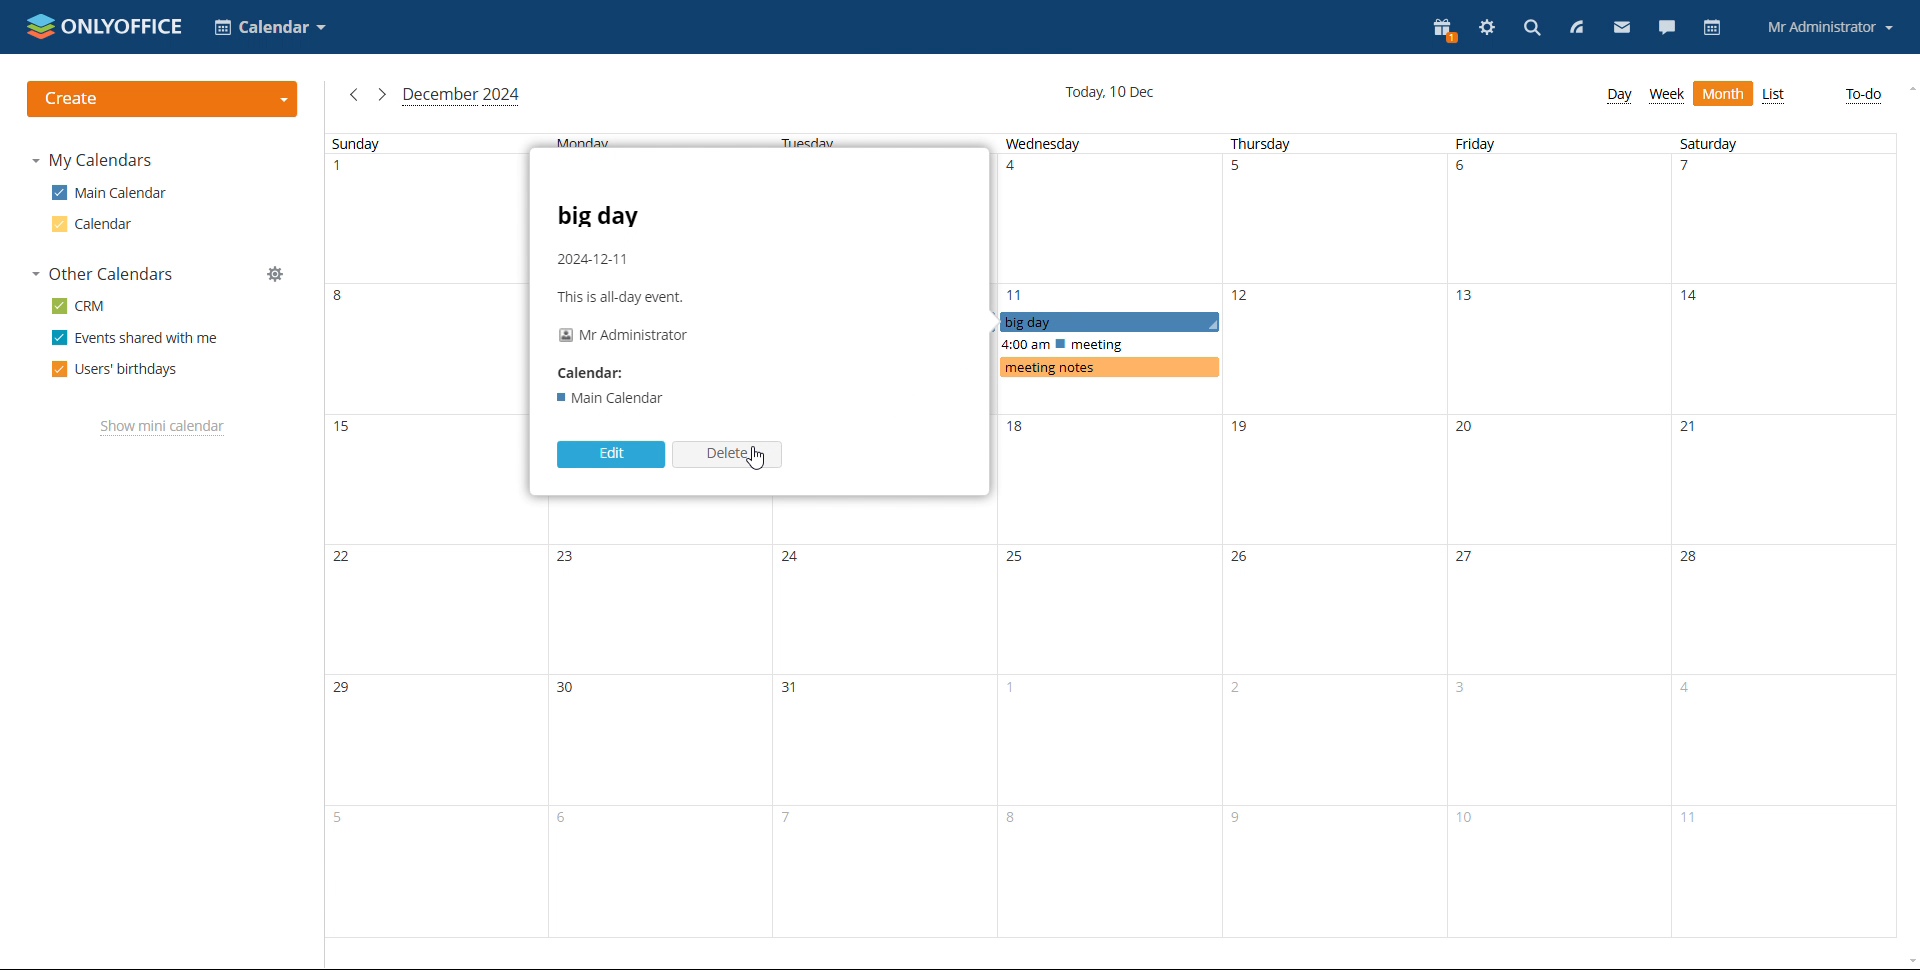  Describe the element at coordinates (423, 537) in the screenshot. I see `sunday` at that location.